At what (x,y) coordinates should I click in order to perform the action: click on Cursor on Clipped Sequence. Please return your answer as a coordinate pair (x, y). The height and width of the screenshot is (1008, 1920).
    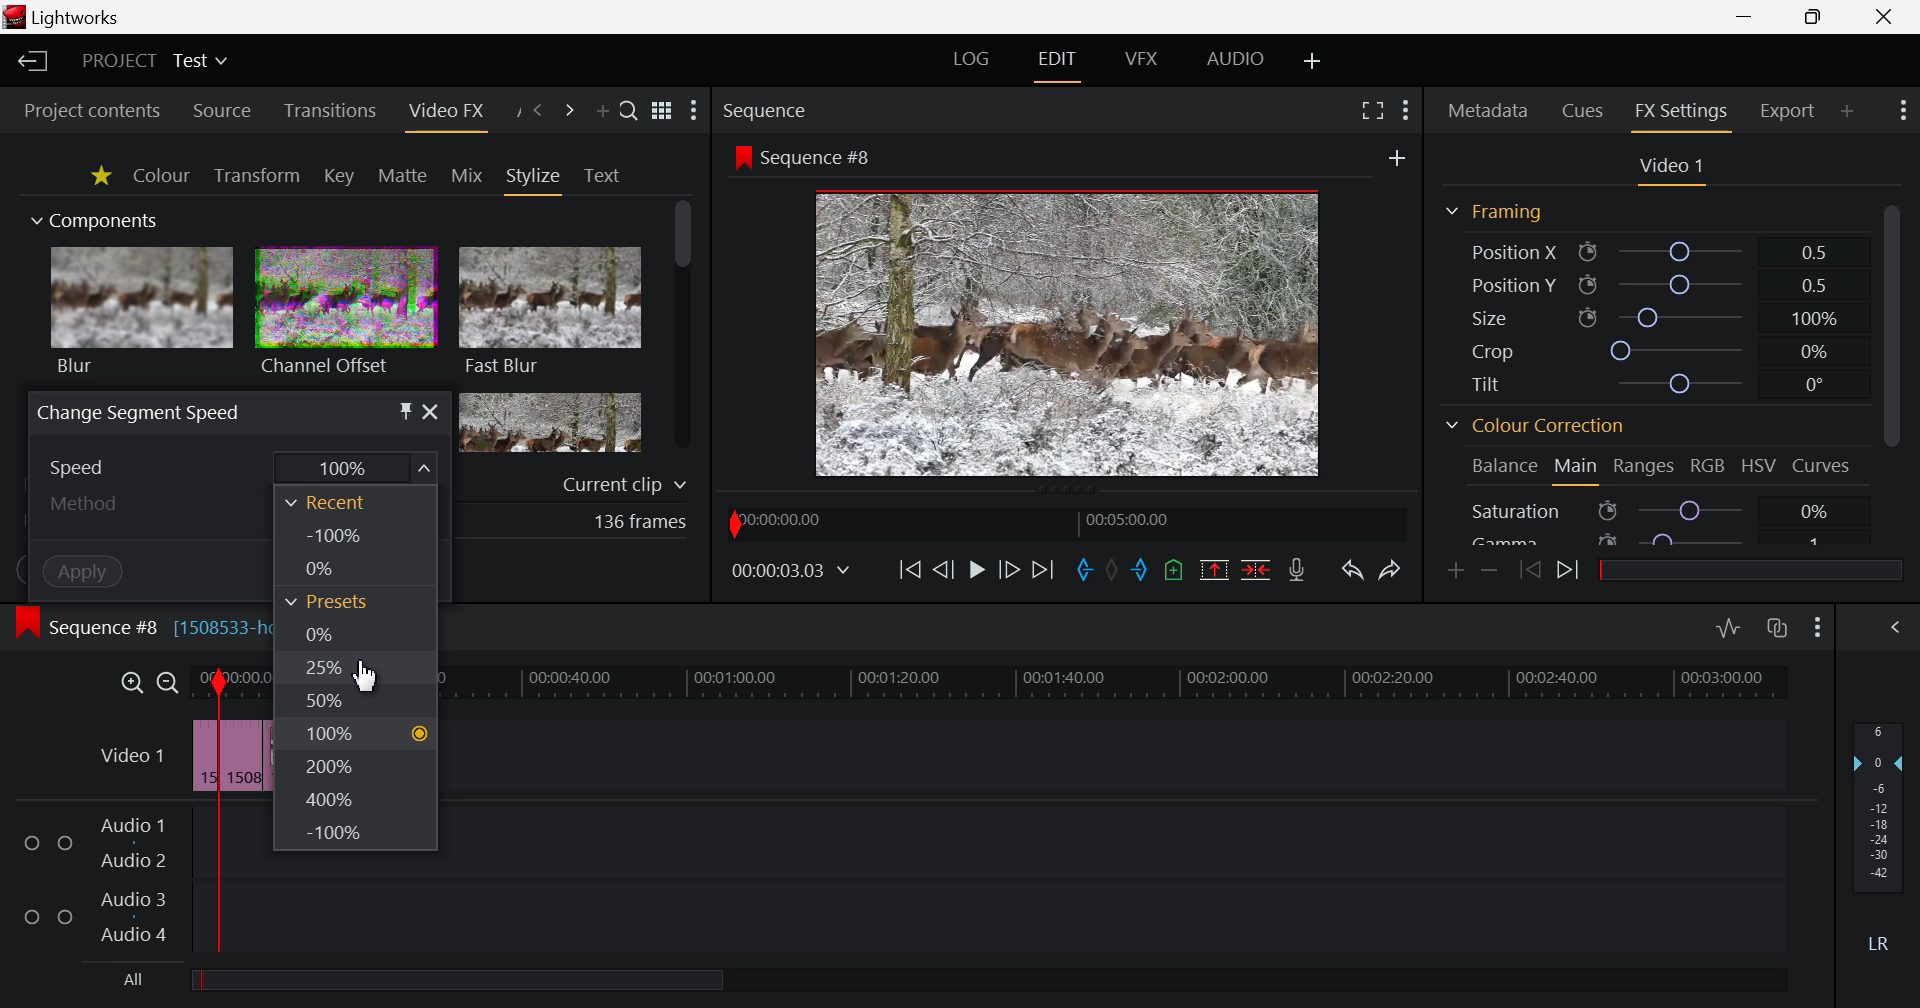
    Looking at the image, I should click on (239, 755).